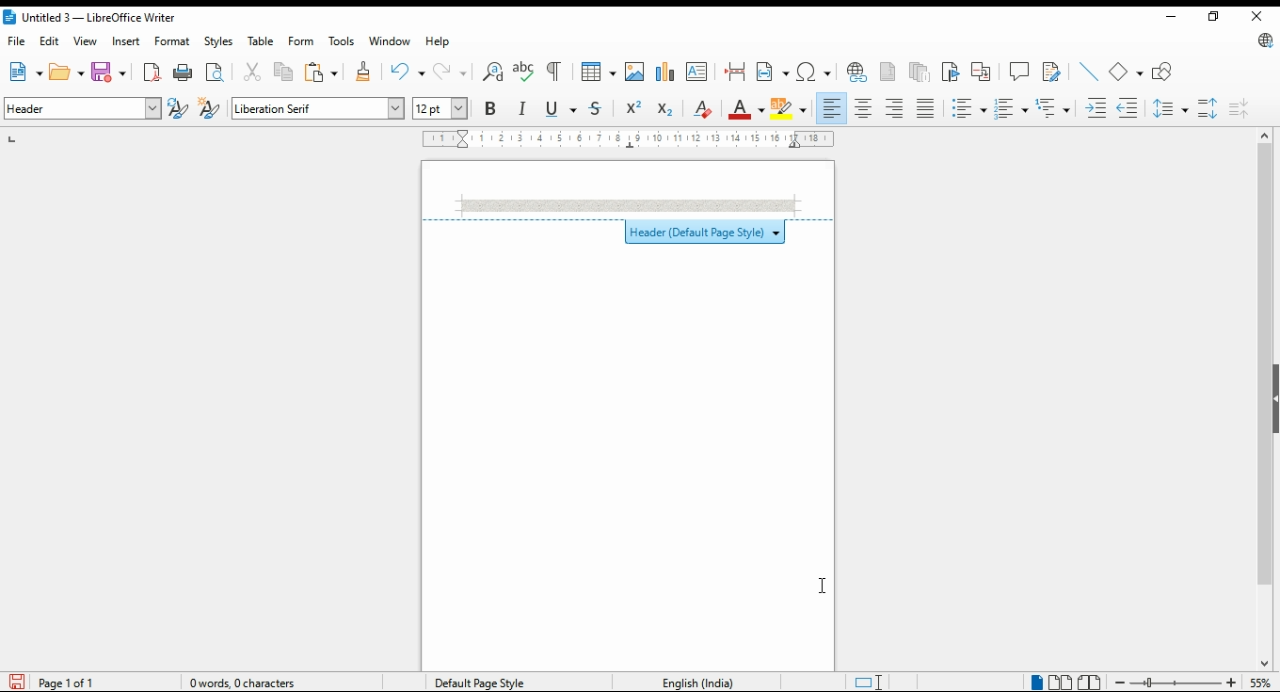  I want to click on increase indent, so click(1097, 108).